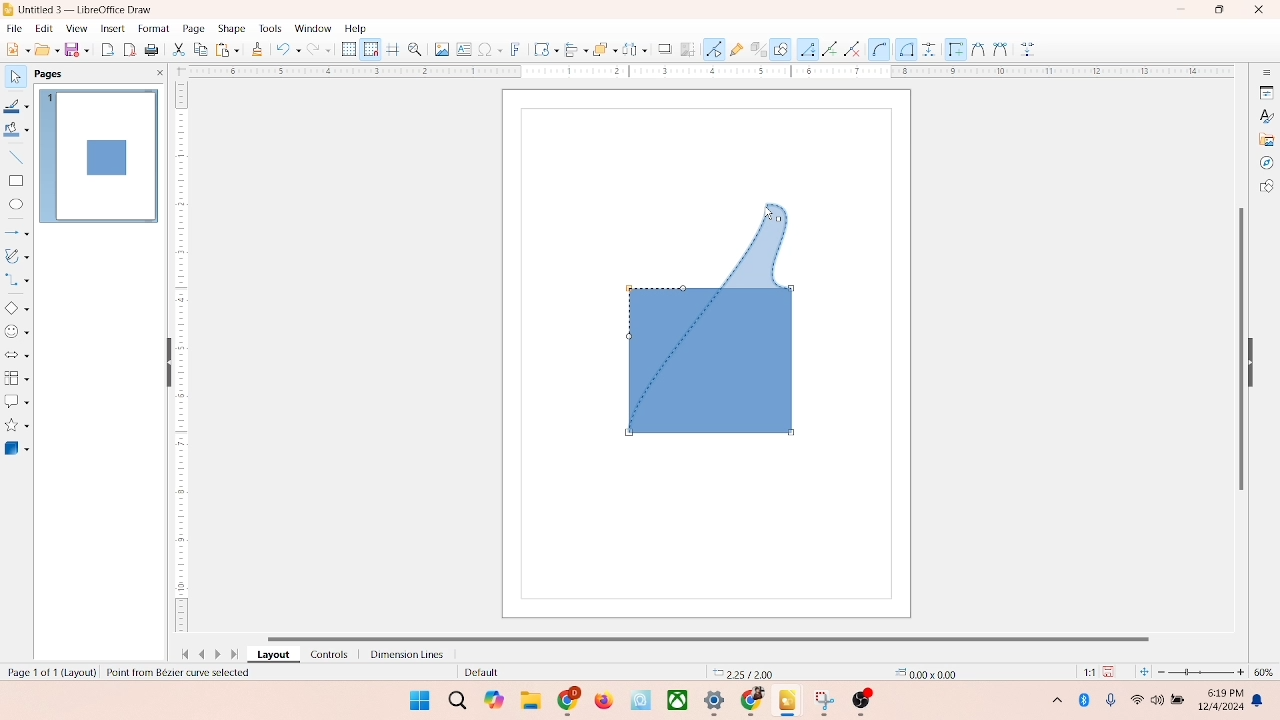 This screenshot has width=1280, height=720. Describe the element at coordinates (156, 73) in the screenshot. I see `close` at that location.